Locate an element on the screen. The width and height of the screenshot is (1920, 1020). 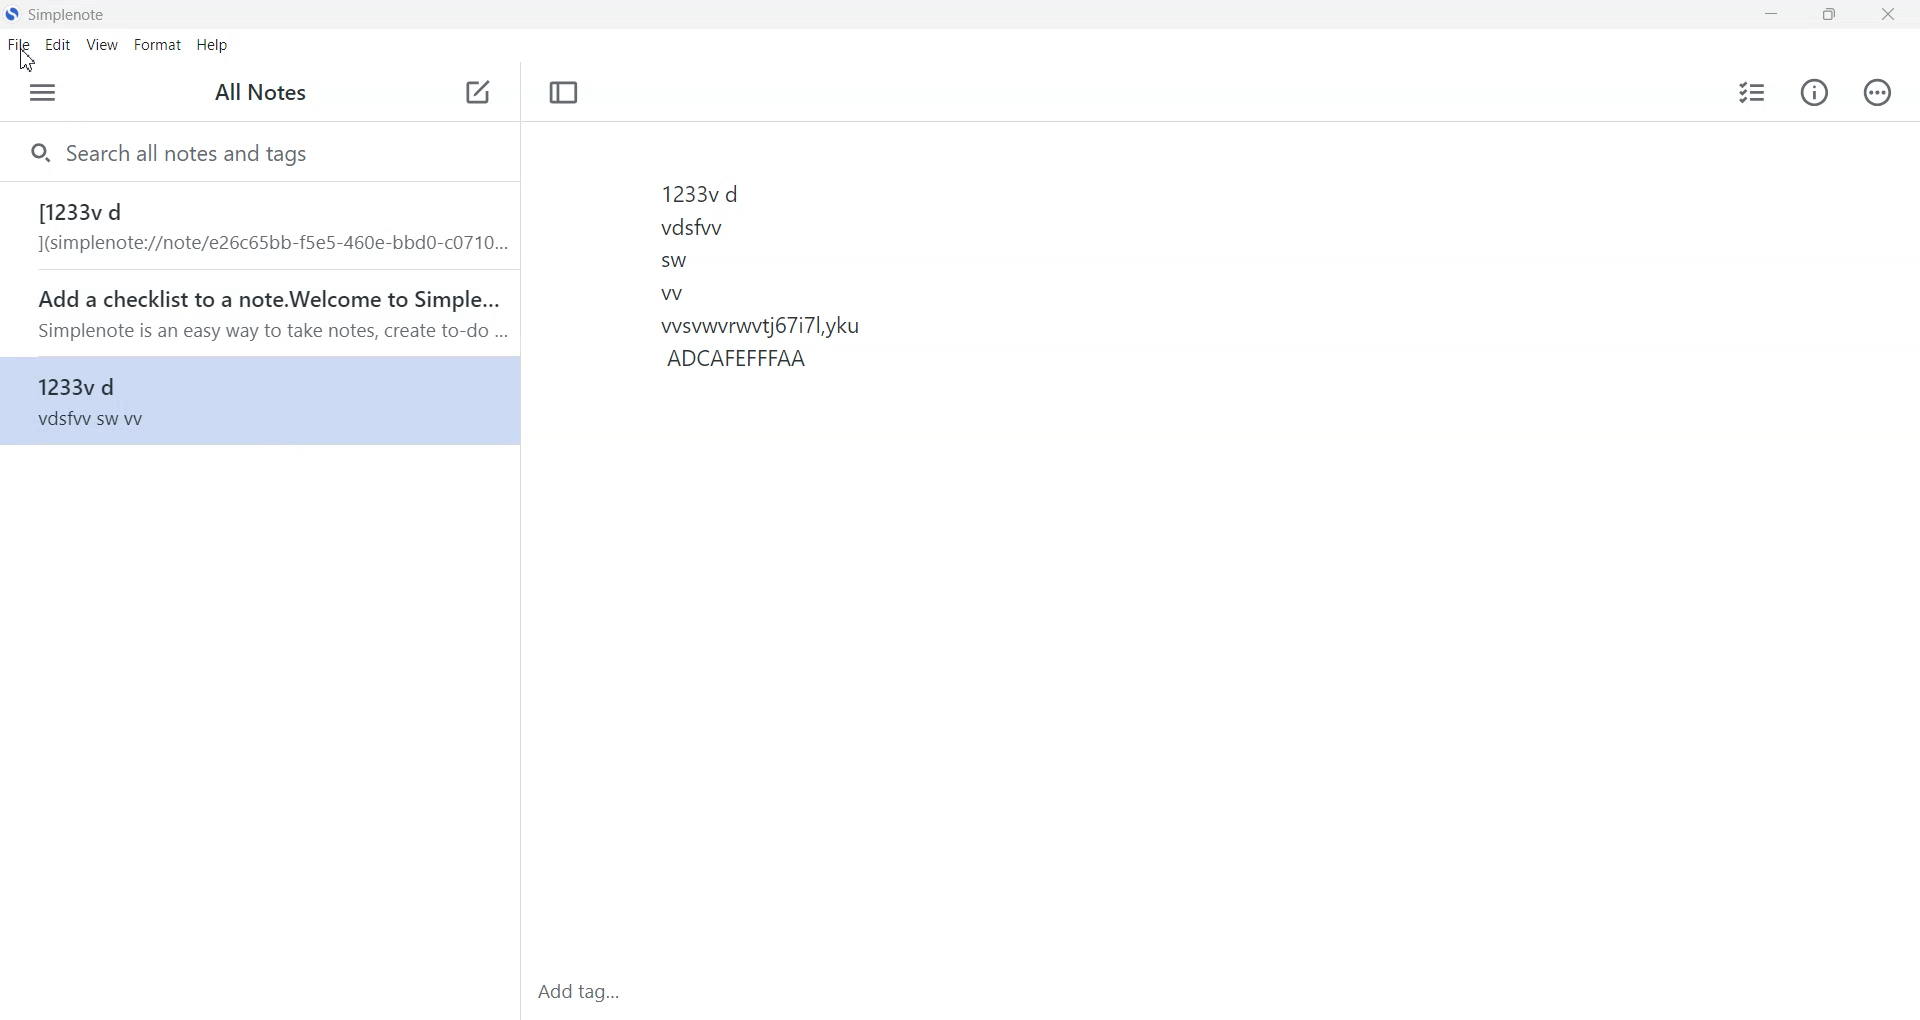
Menu is located at coordinates (43, 93).